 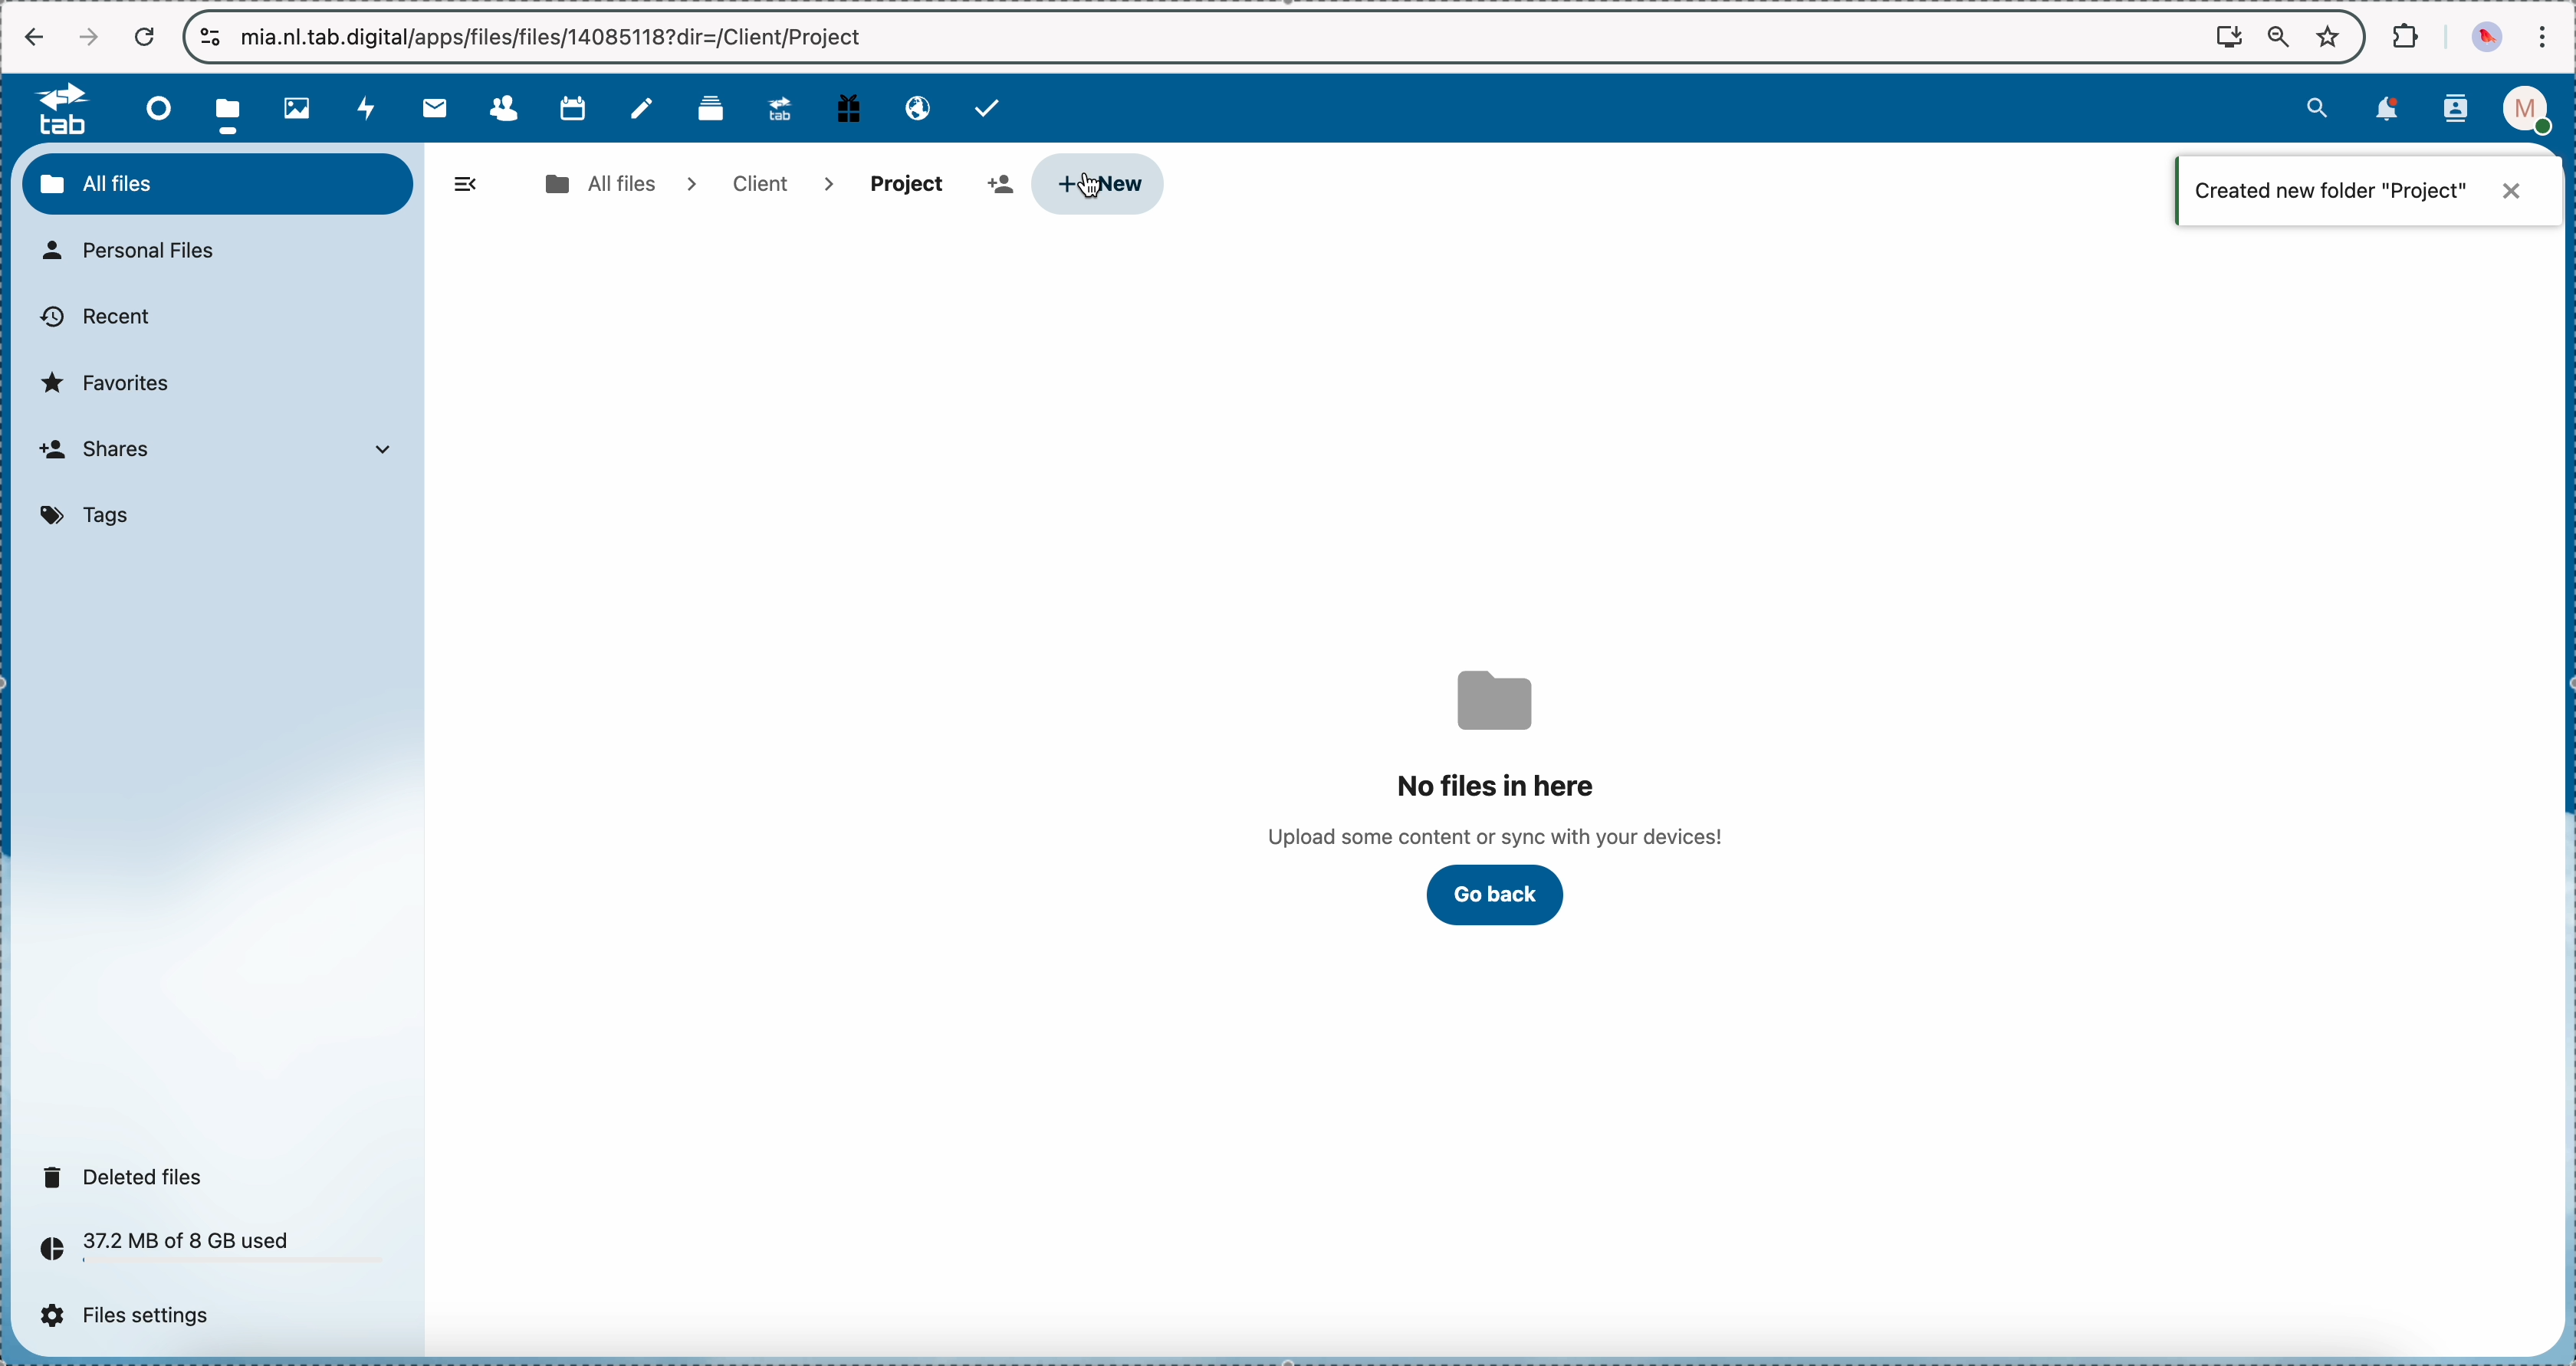 What do you see at coordinates (88, 37) in the screenshot?
I see `navigate foward` at bounding box center [88, 37].